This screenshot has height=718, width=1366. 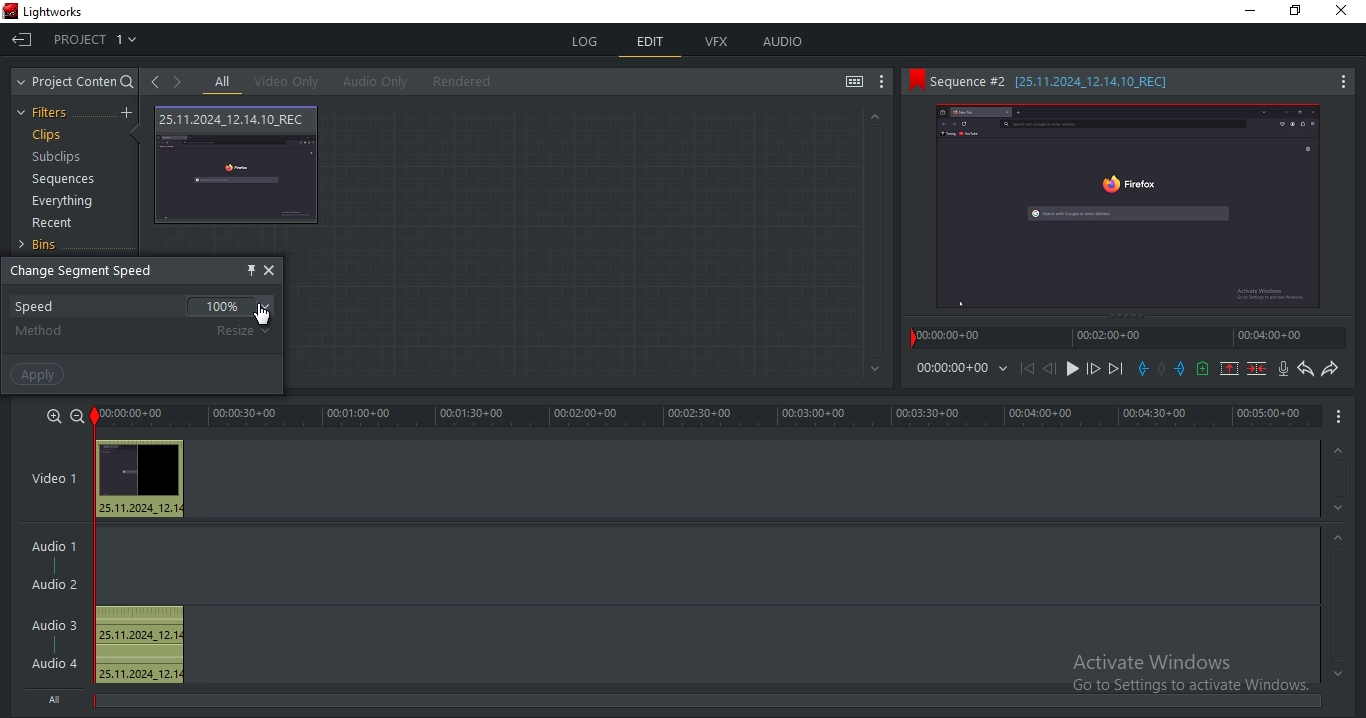 What do you see at coordinates (57, 608) in the screenshot?
I see `audio` at bounding box center [57, 608].